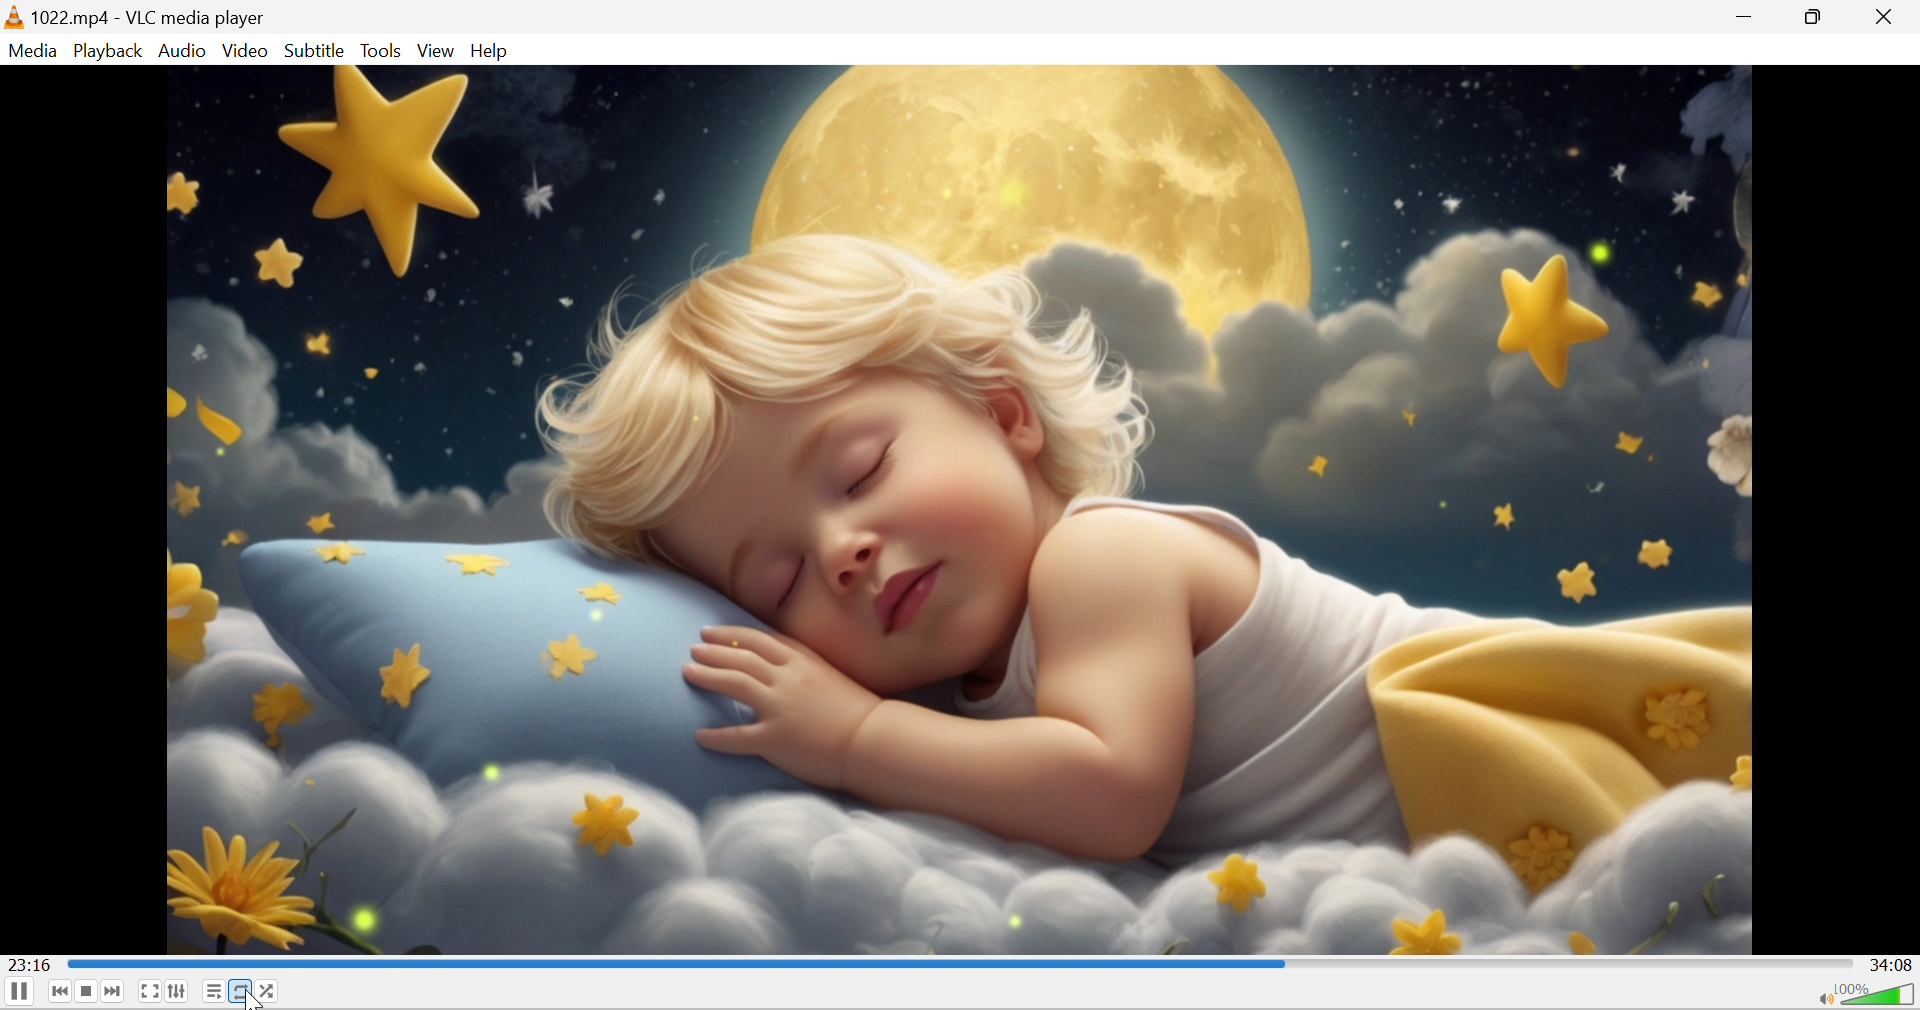 This screenshot has height=1010, width=1920. I want to click on Minimize, so click(1749, 17).